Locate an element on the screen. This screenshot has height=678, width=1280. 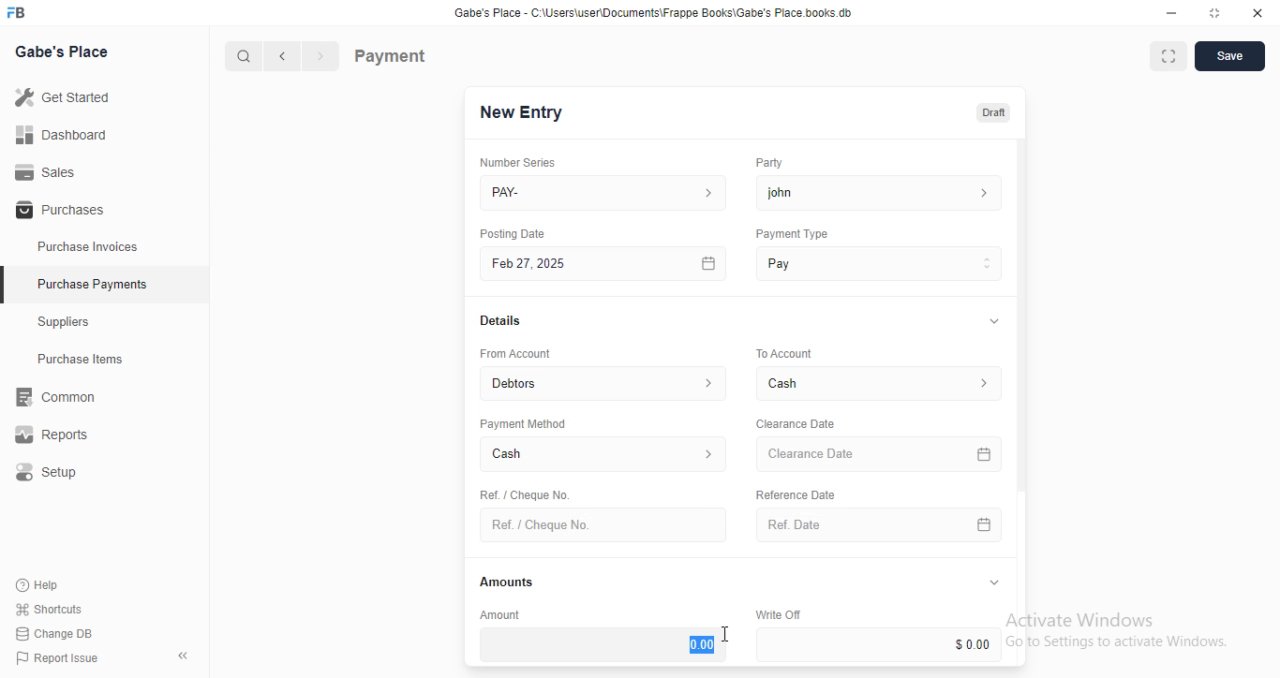
Cash is located at coordinates (604, 456).